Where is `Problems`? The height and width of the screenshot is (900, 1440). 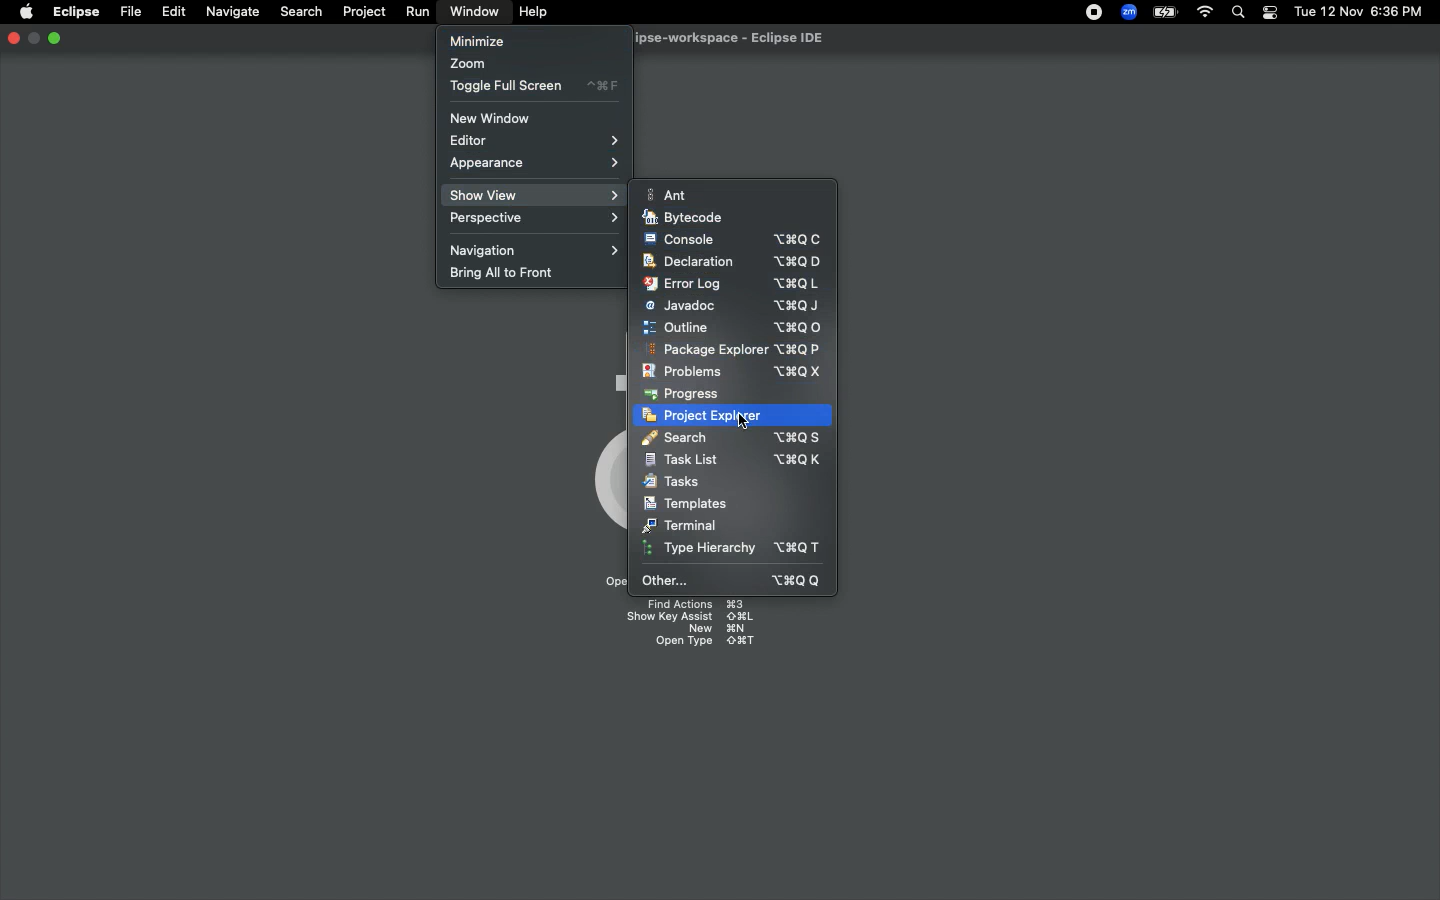 Problems is located at coordinates (731, 372).